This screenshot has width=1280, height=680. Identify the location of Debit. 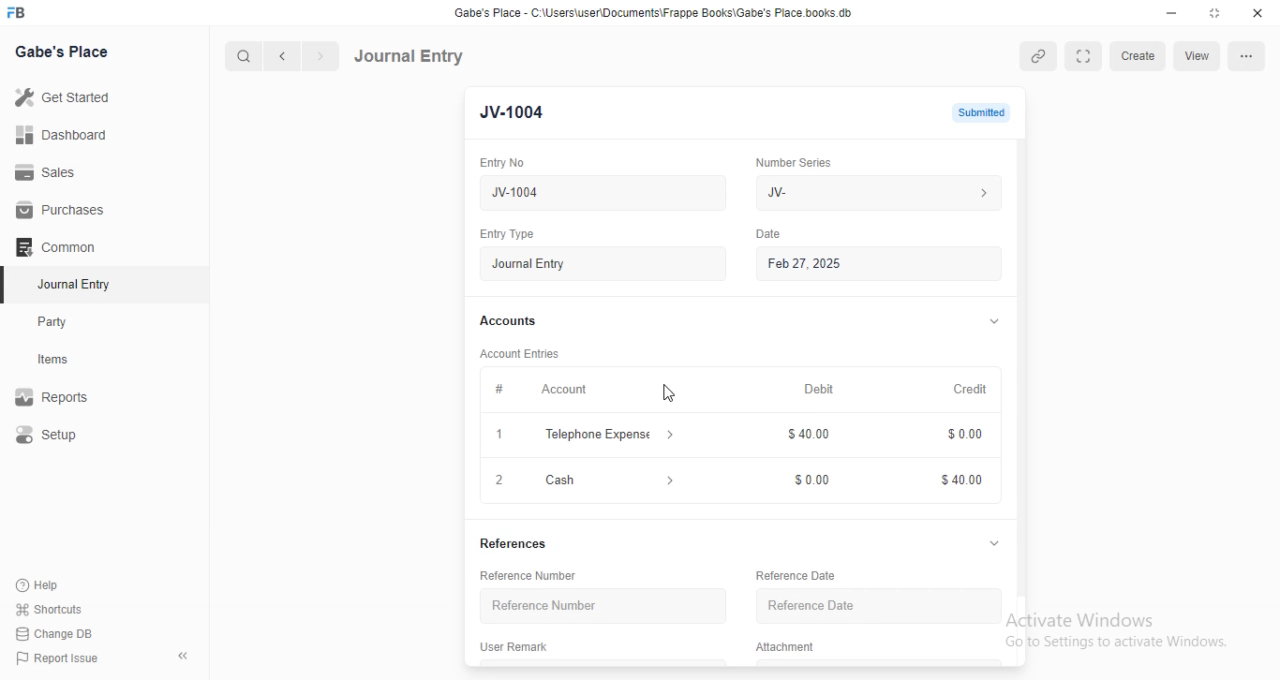
(819, 390).